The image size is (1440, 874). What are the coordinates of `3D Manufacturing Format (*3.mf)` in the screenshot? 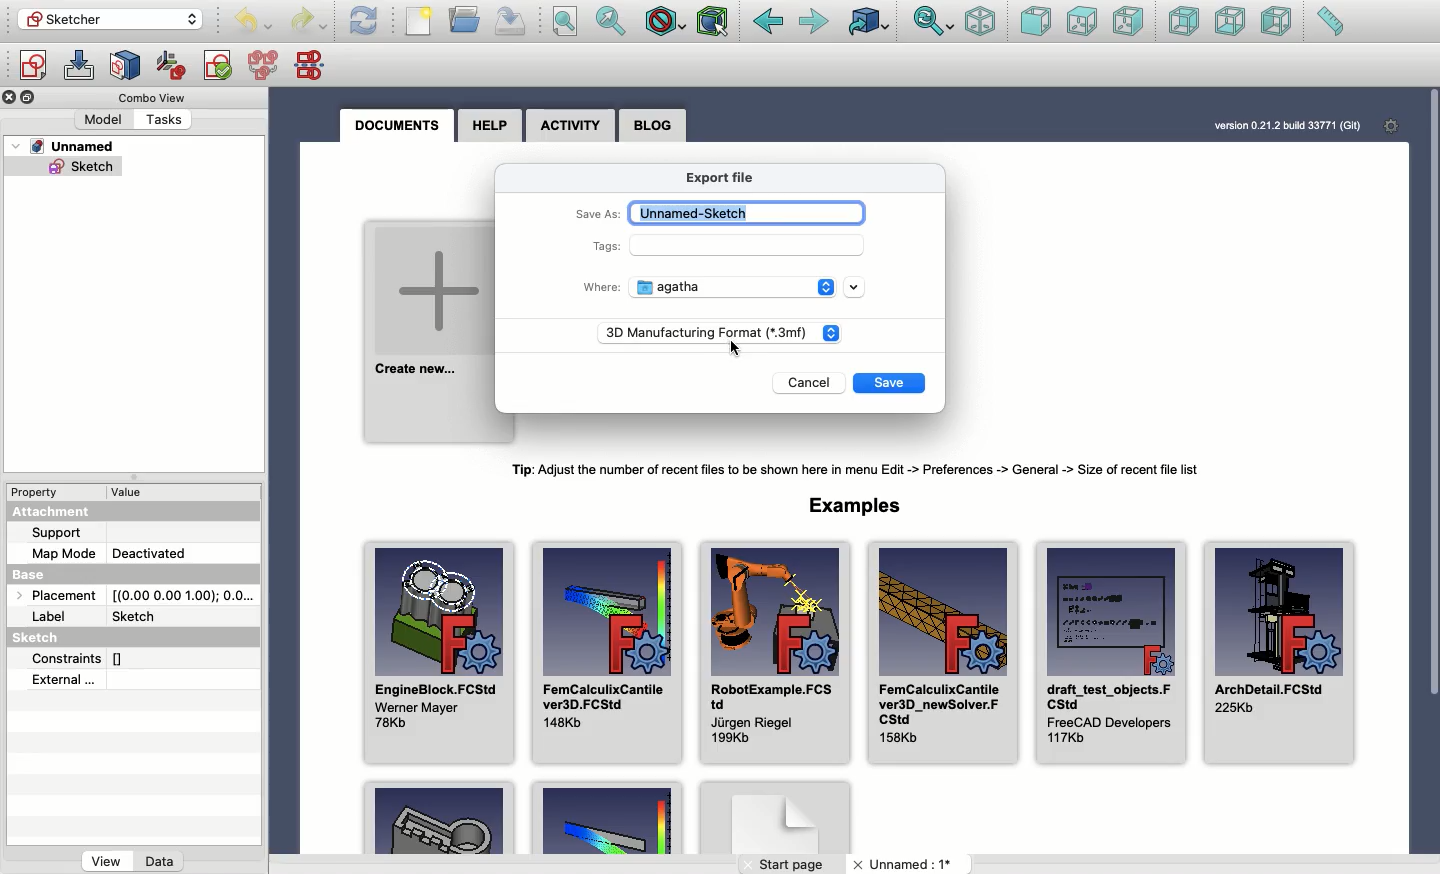 It's located at (723, 333).